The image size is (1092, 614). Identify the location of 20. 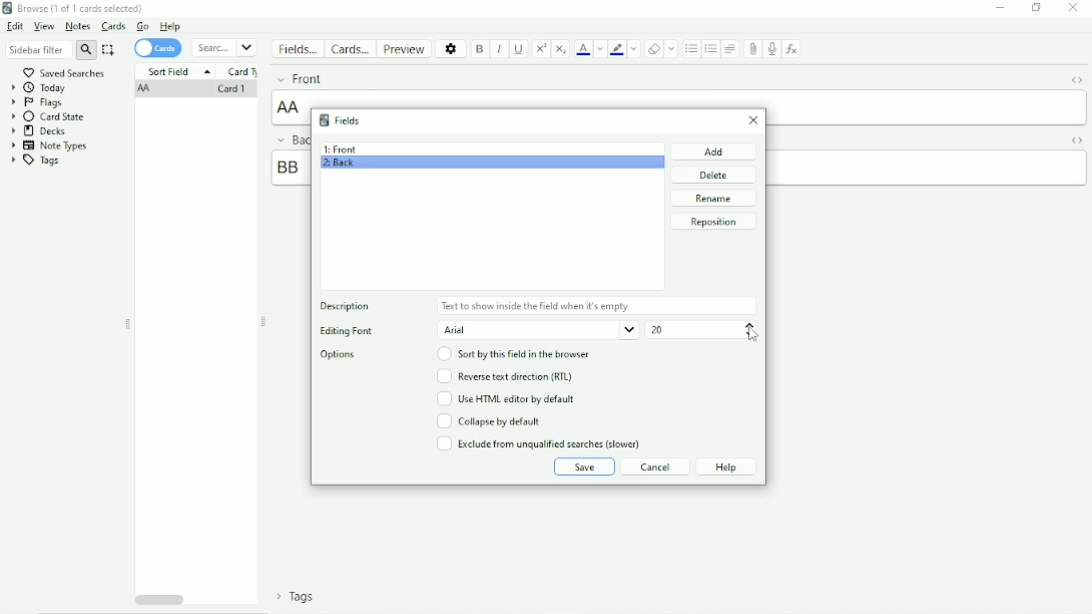
(656, 330).